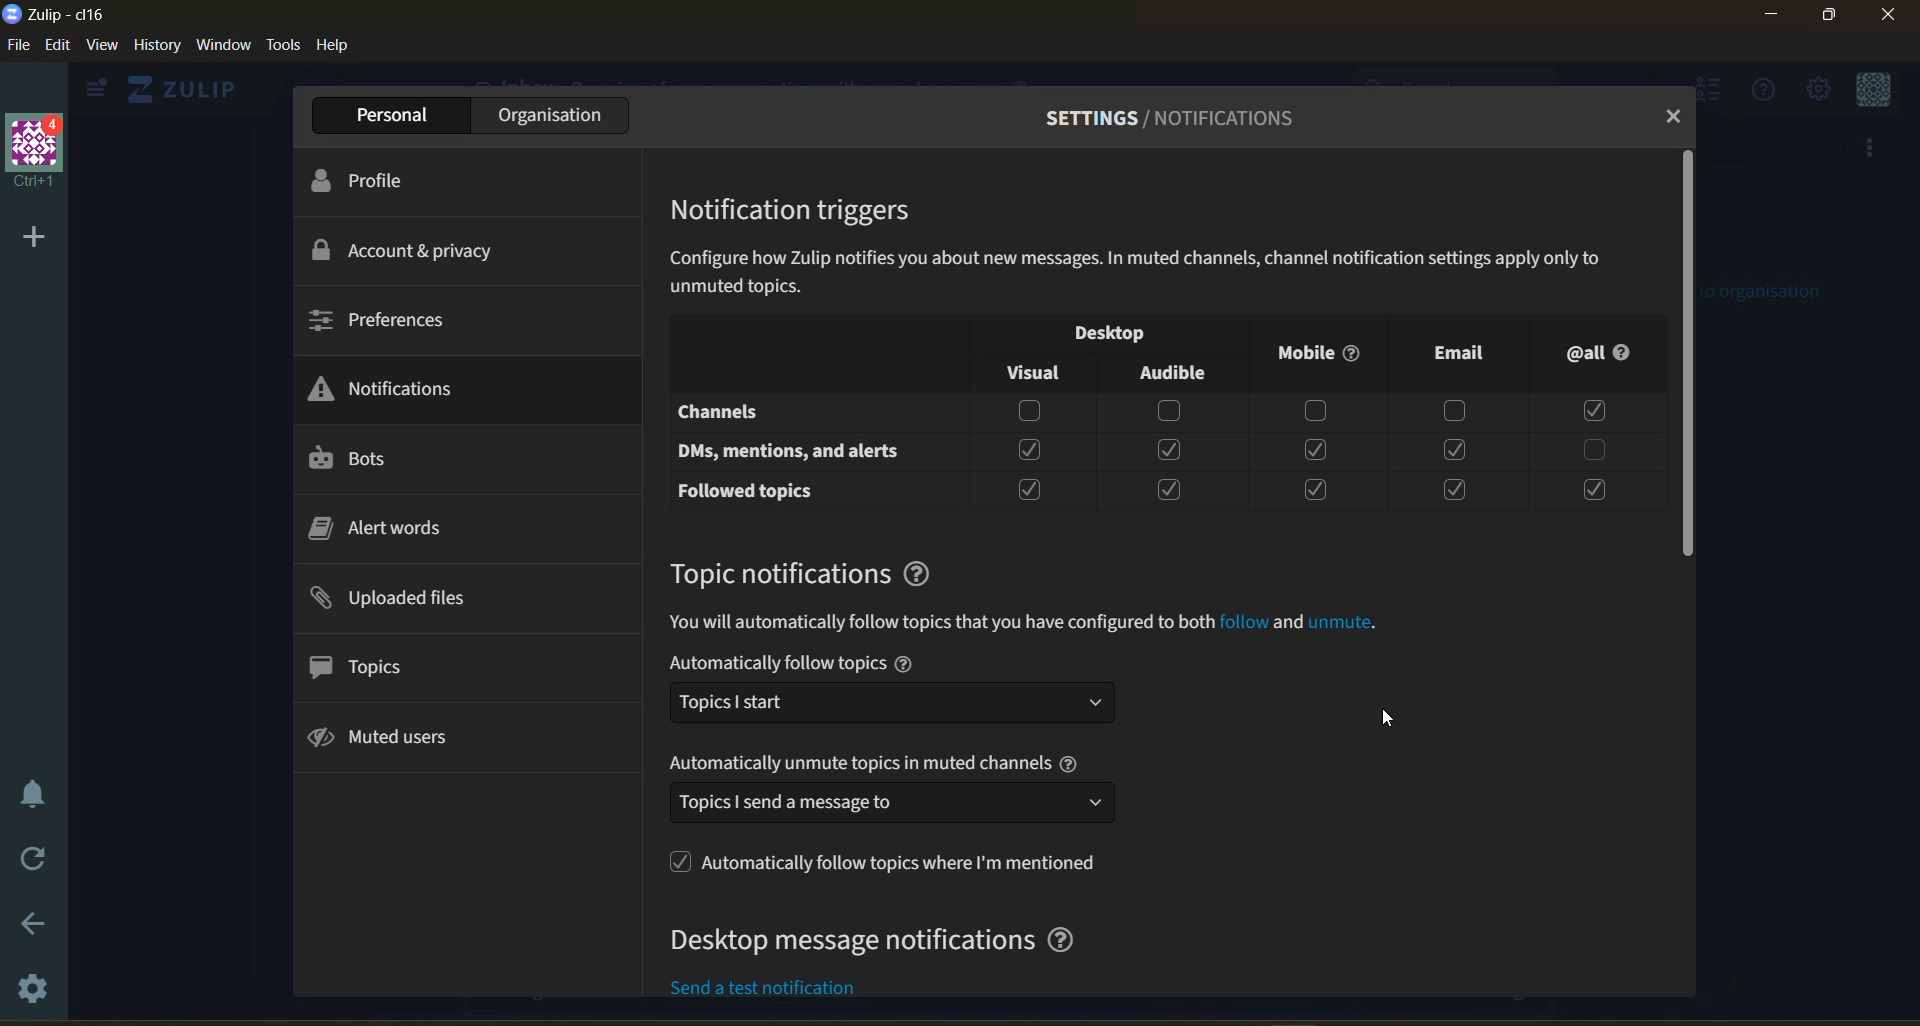 This screenshot has height=1026, width=1920. I want to click on muted users, so click(394, 741).